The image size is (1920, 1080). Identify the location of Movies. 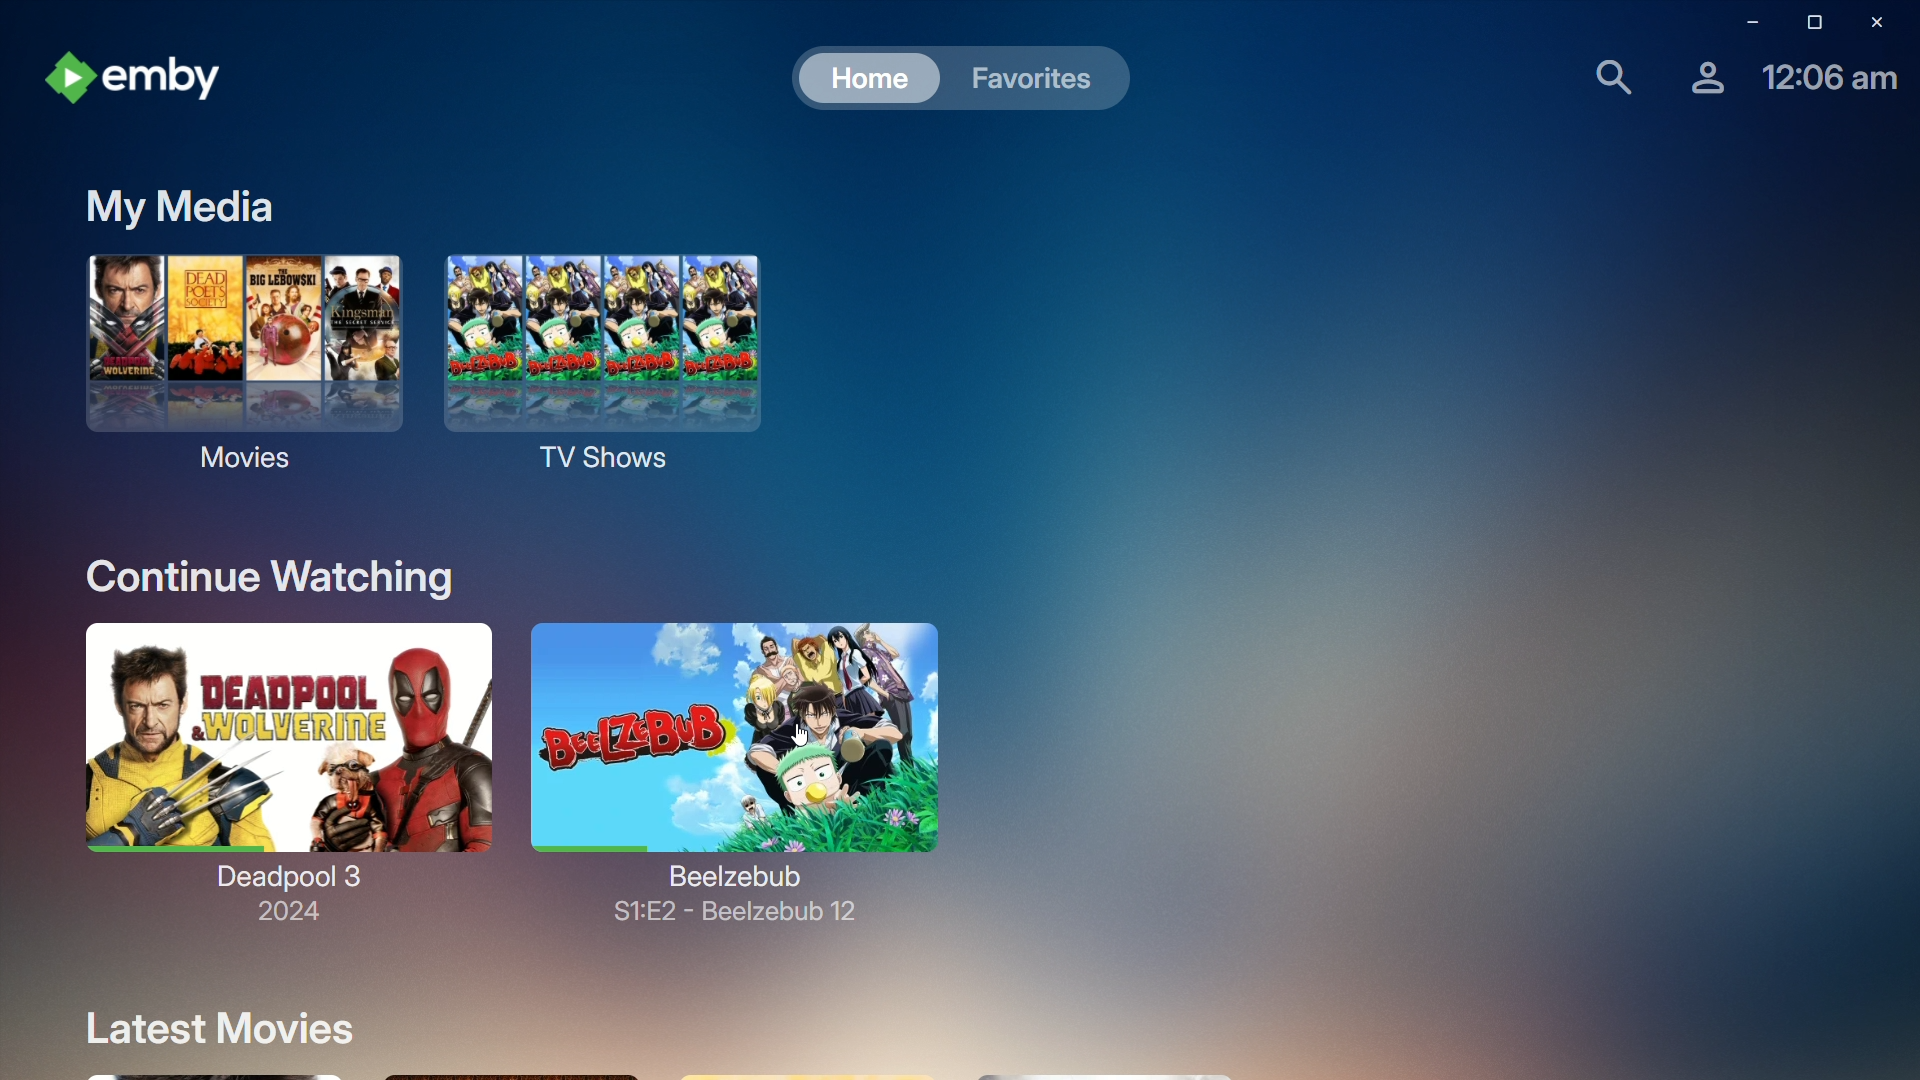
(236, 365).